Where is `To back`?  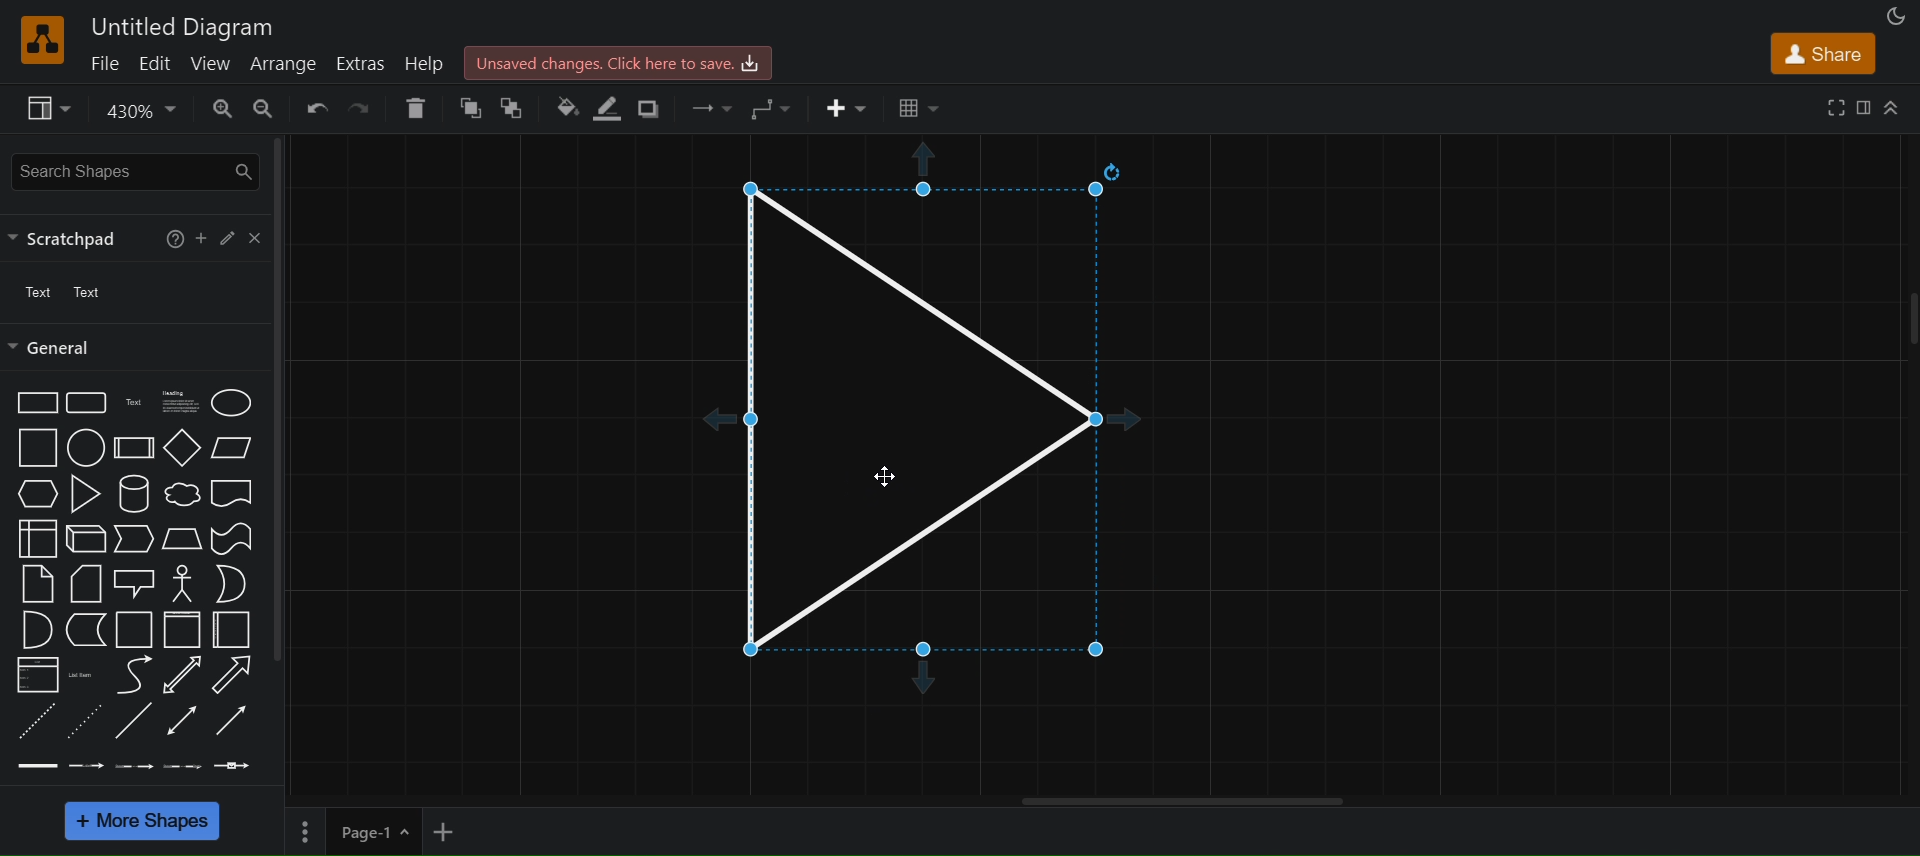
To back is located at coordinates (516, 108).